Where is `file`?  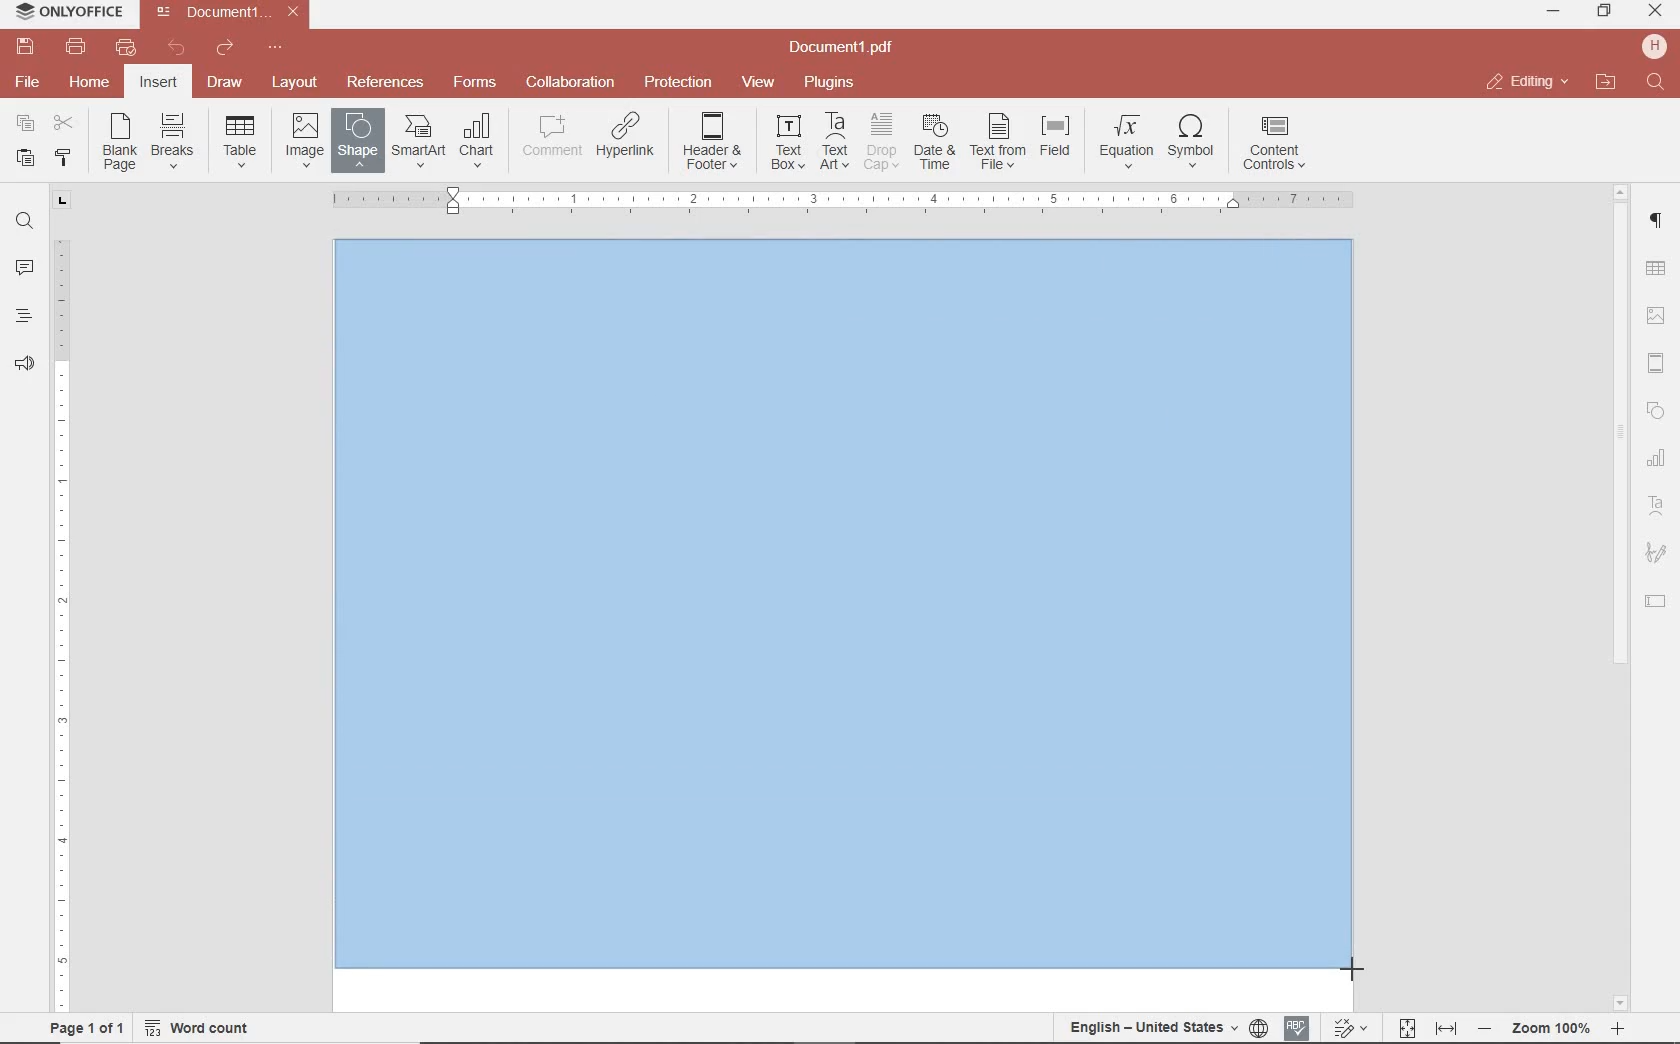 file is located at coordinates (29, 82).